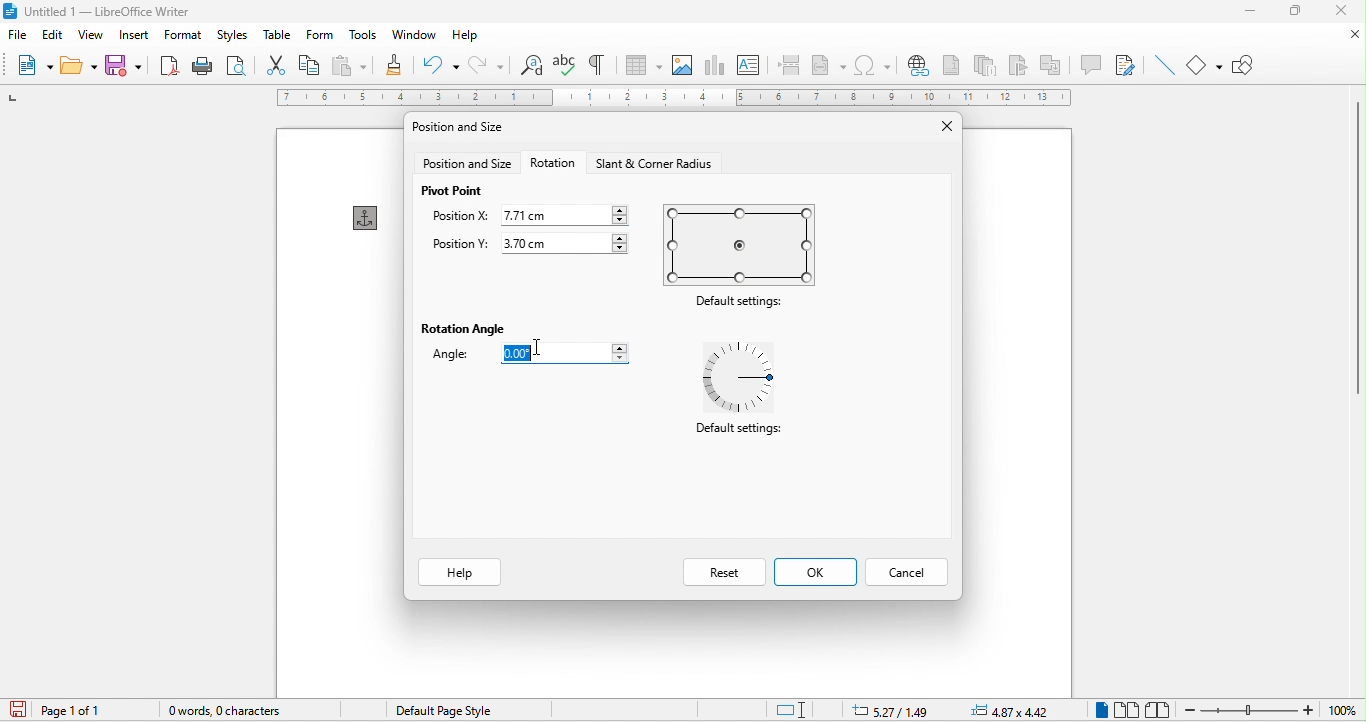  I want to click on help, so click(461, 573).